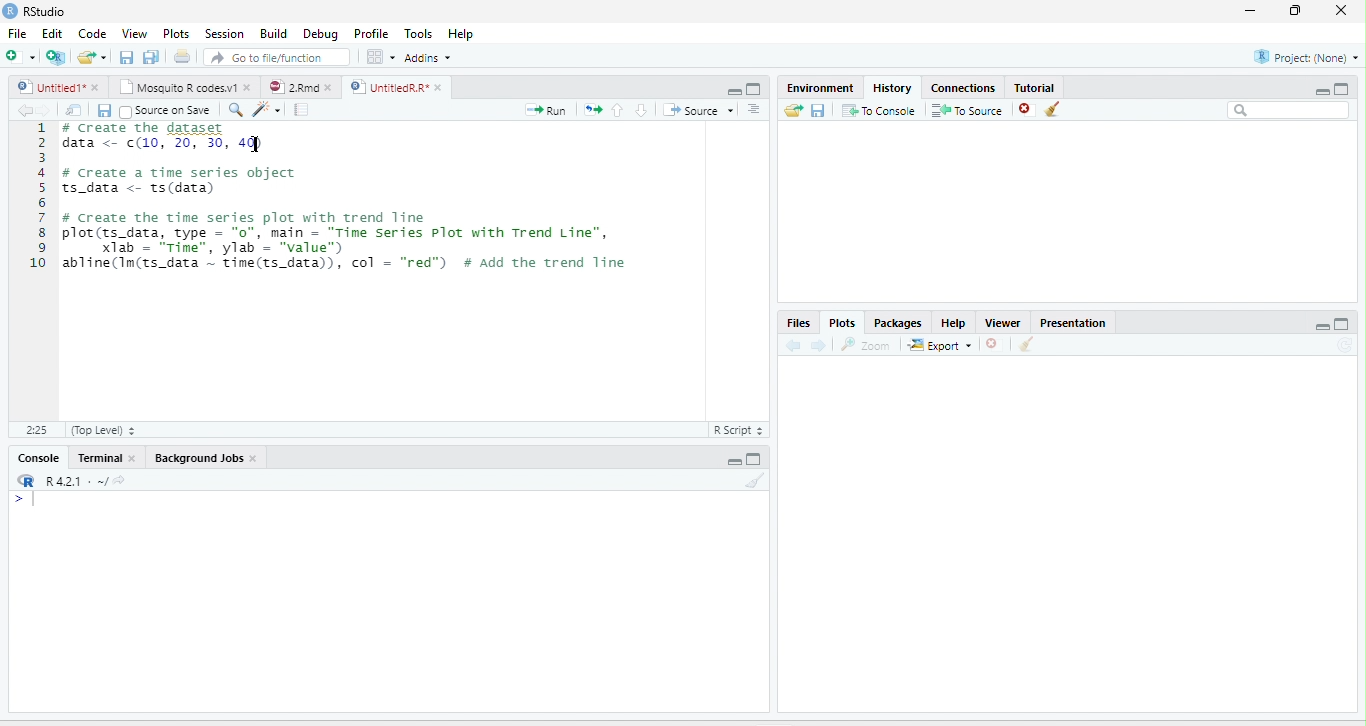  What do you see at coordinates (151, 56) in the screenshot?
I see `Save all open documents` at bounding box center [151, 56].